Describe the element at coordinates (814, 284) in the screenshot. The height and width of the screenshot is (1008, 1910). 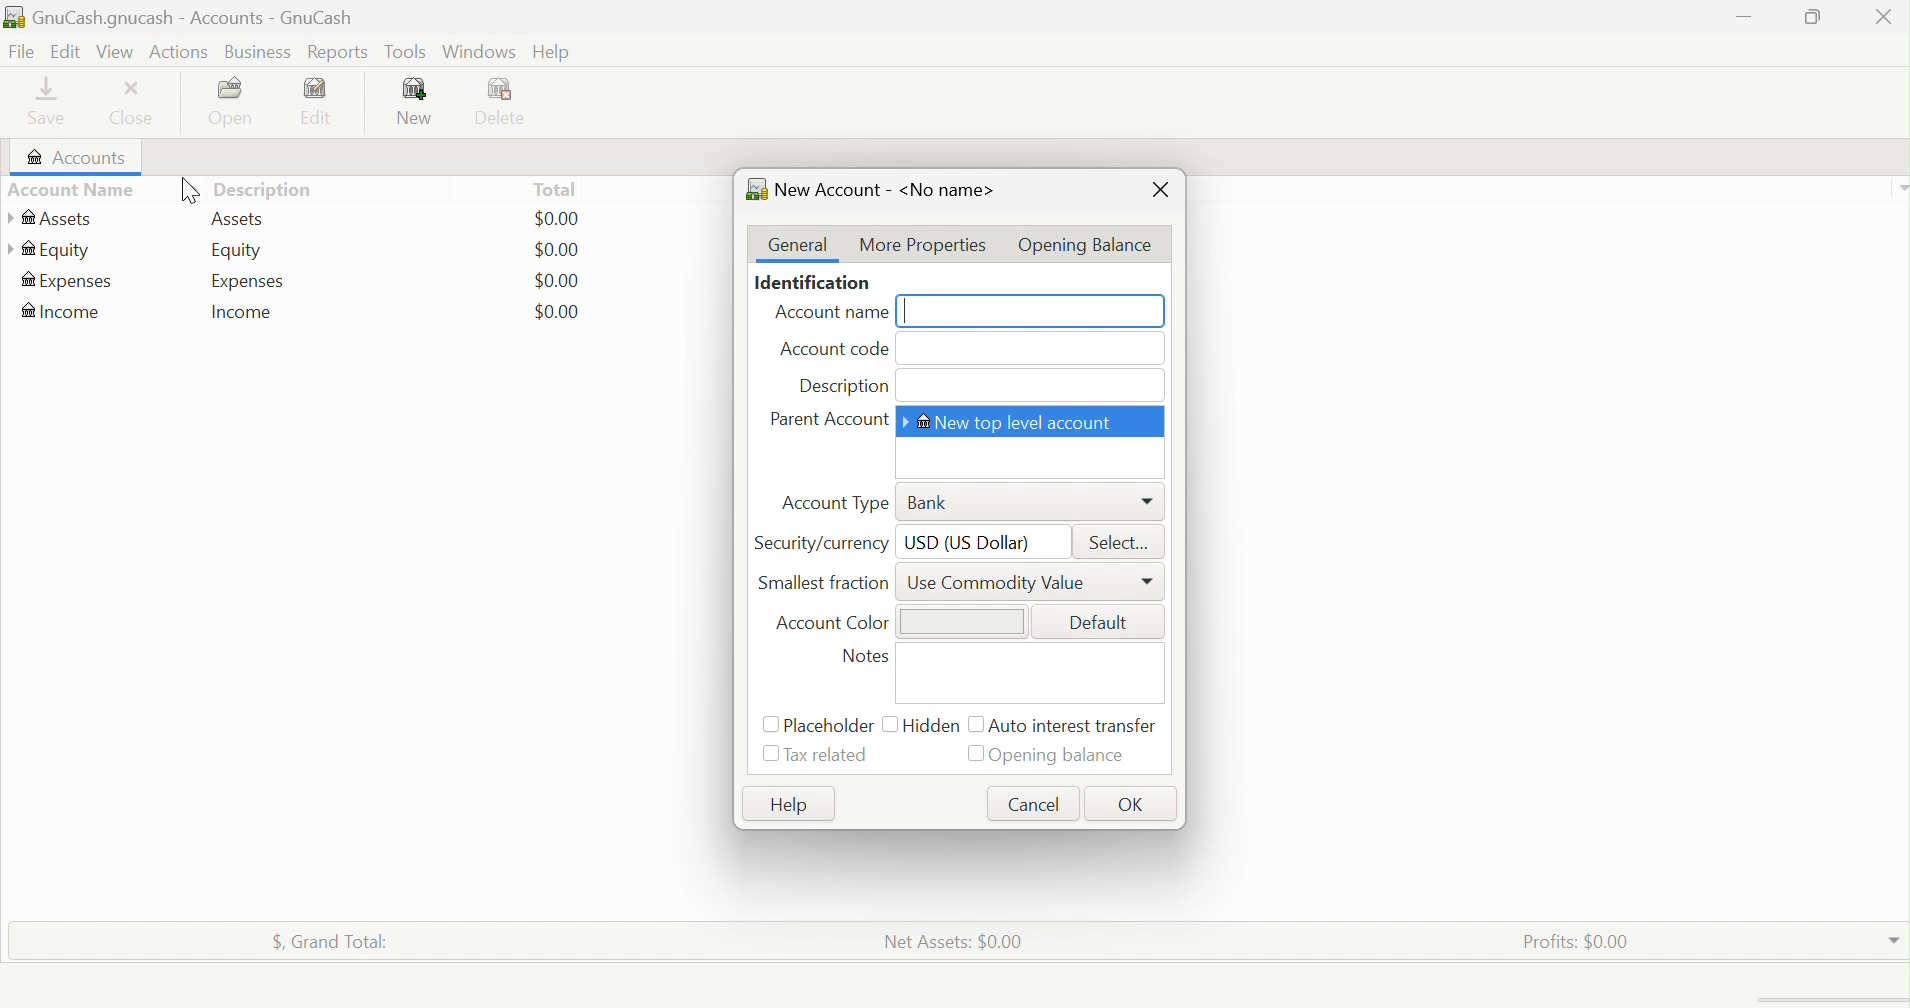
I see `Identification` at that location.